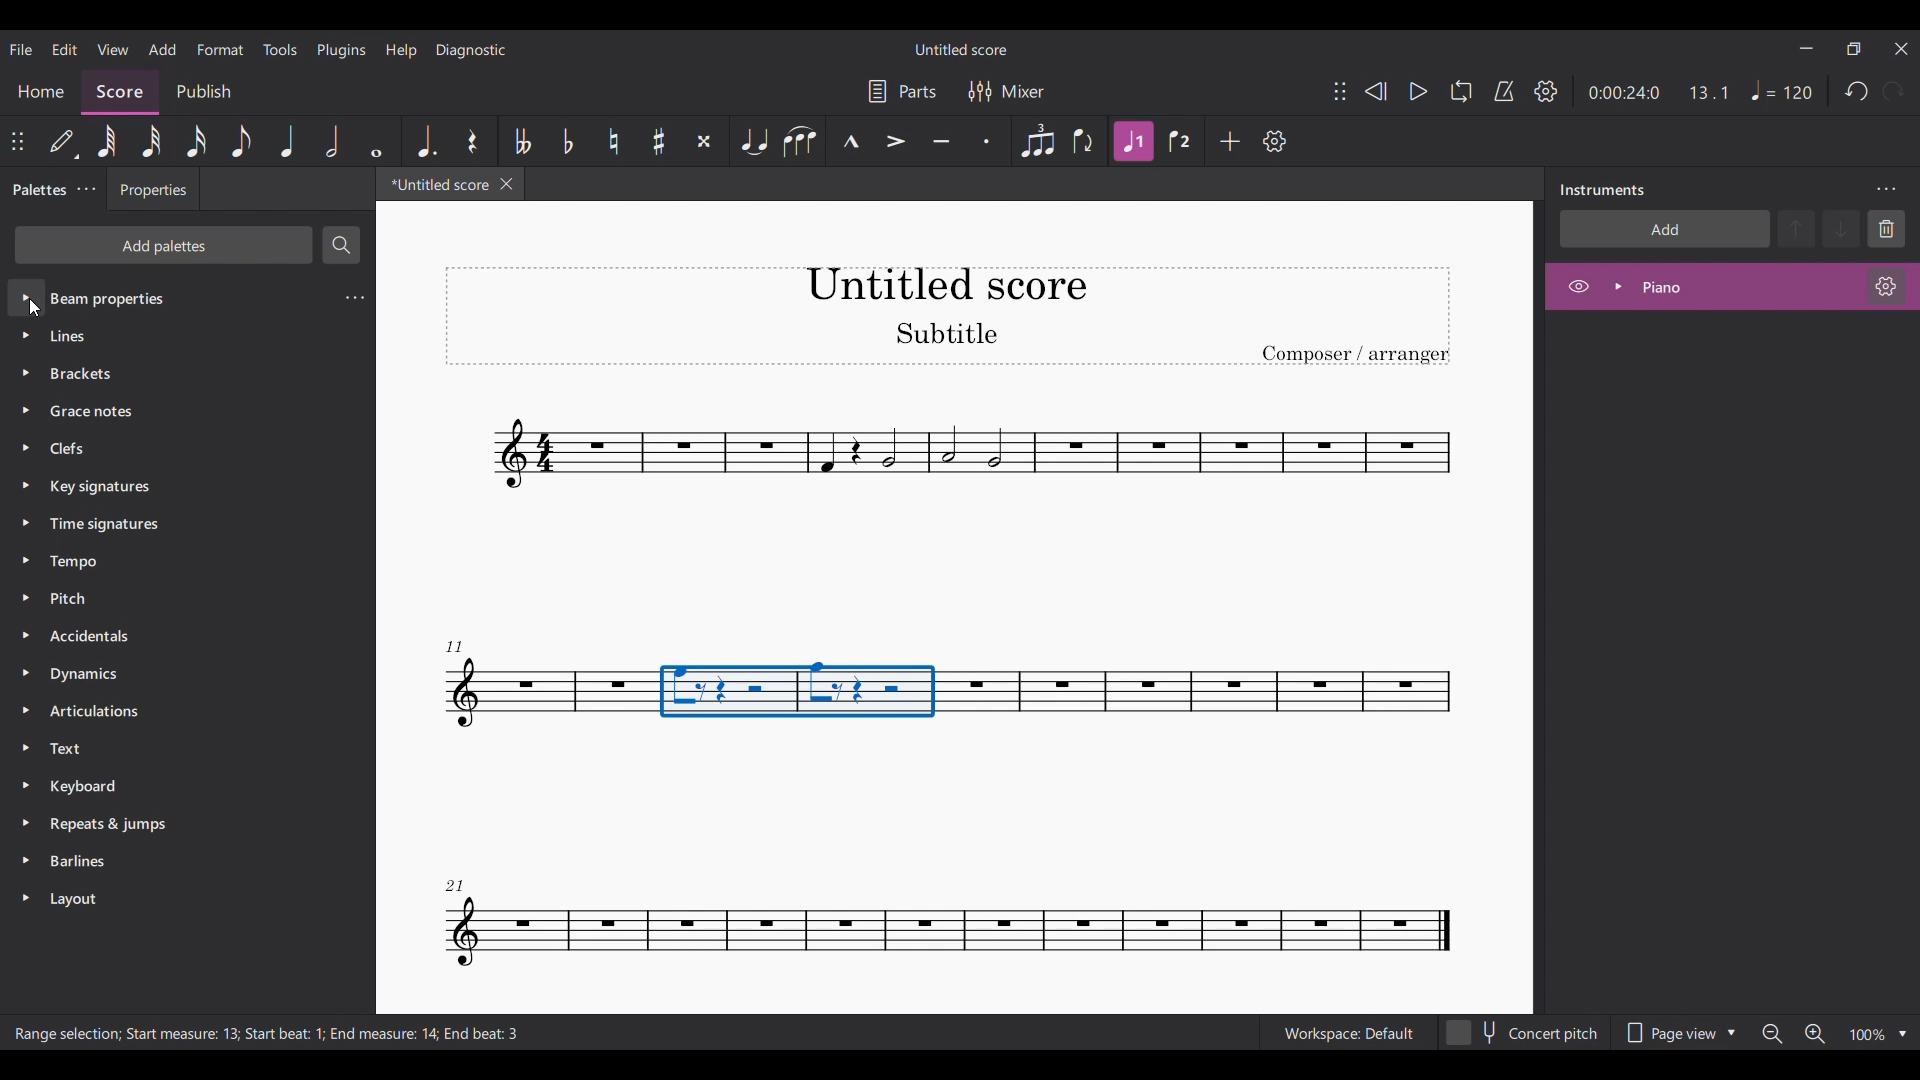 The image size is (1920, 1080). Describe the element at coordinates (287, 141) in the screenshot. I see `Quarter note` at that location.